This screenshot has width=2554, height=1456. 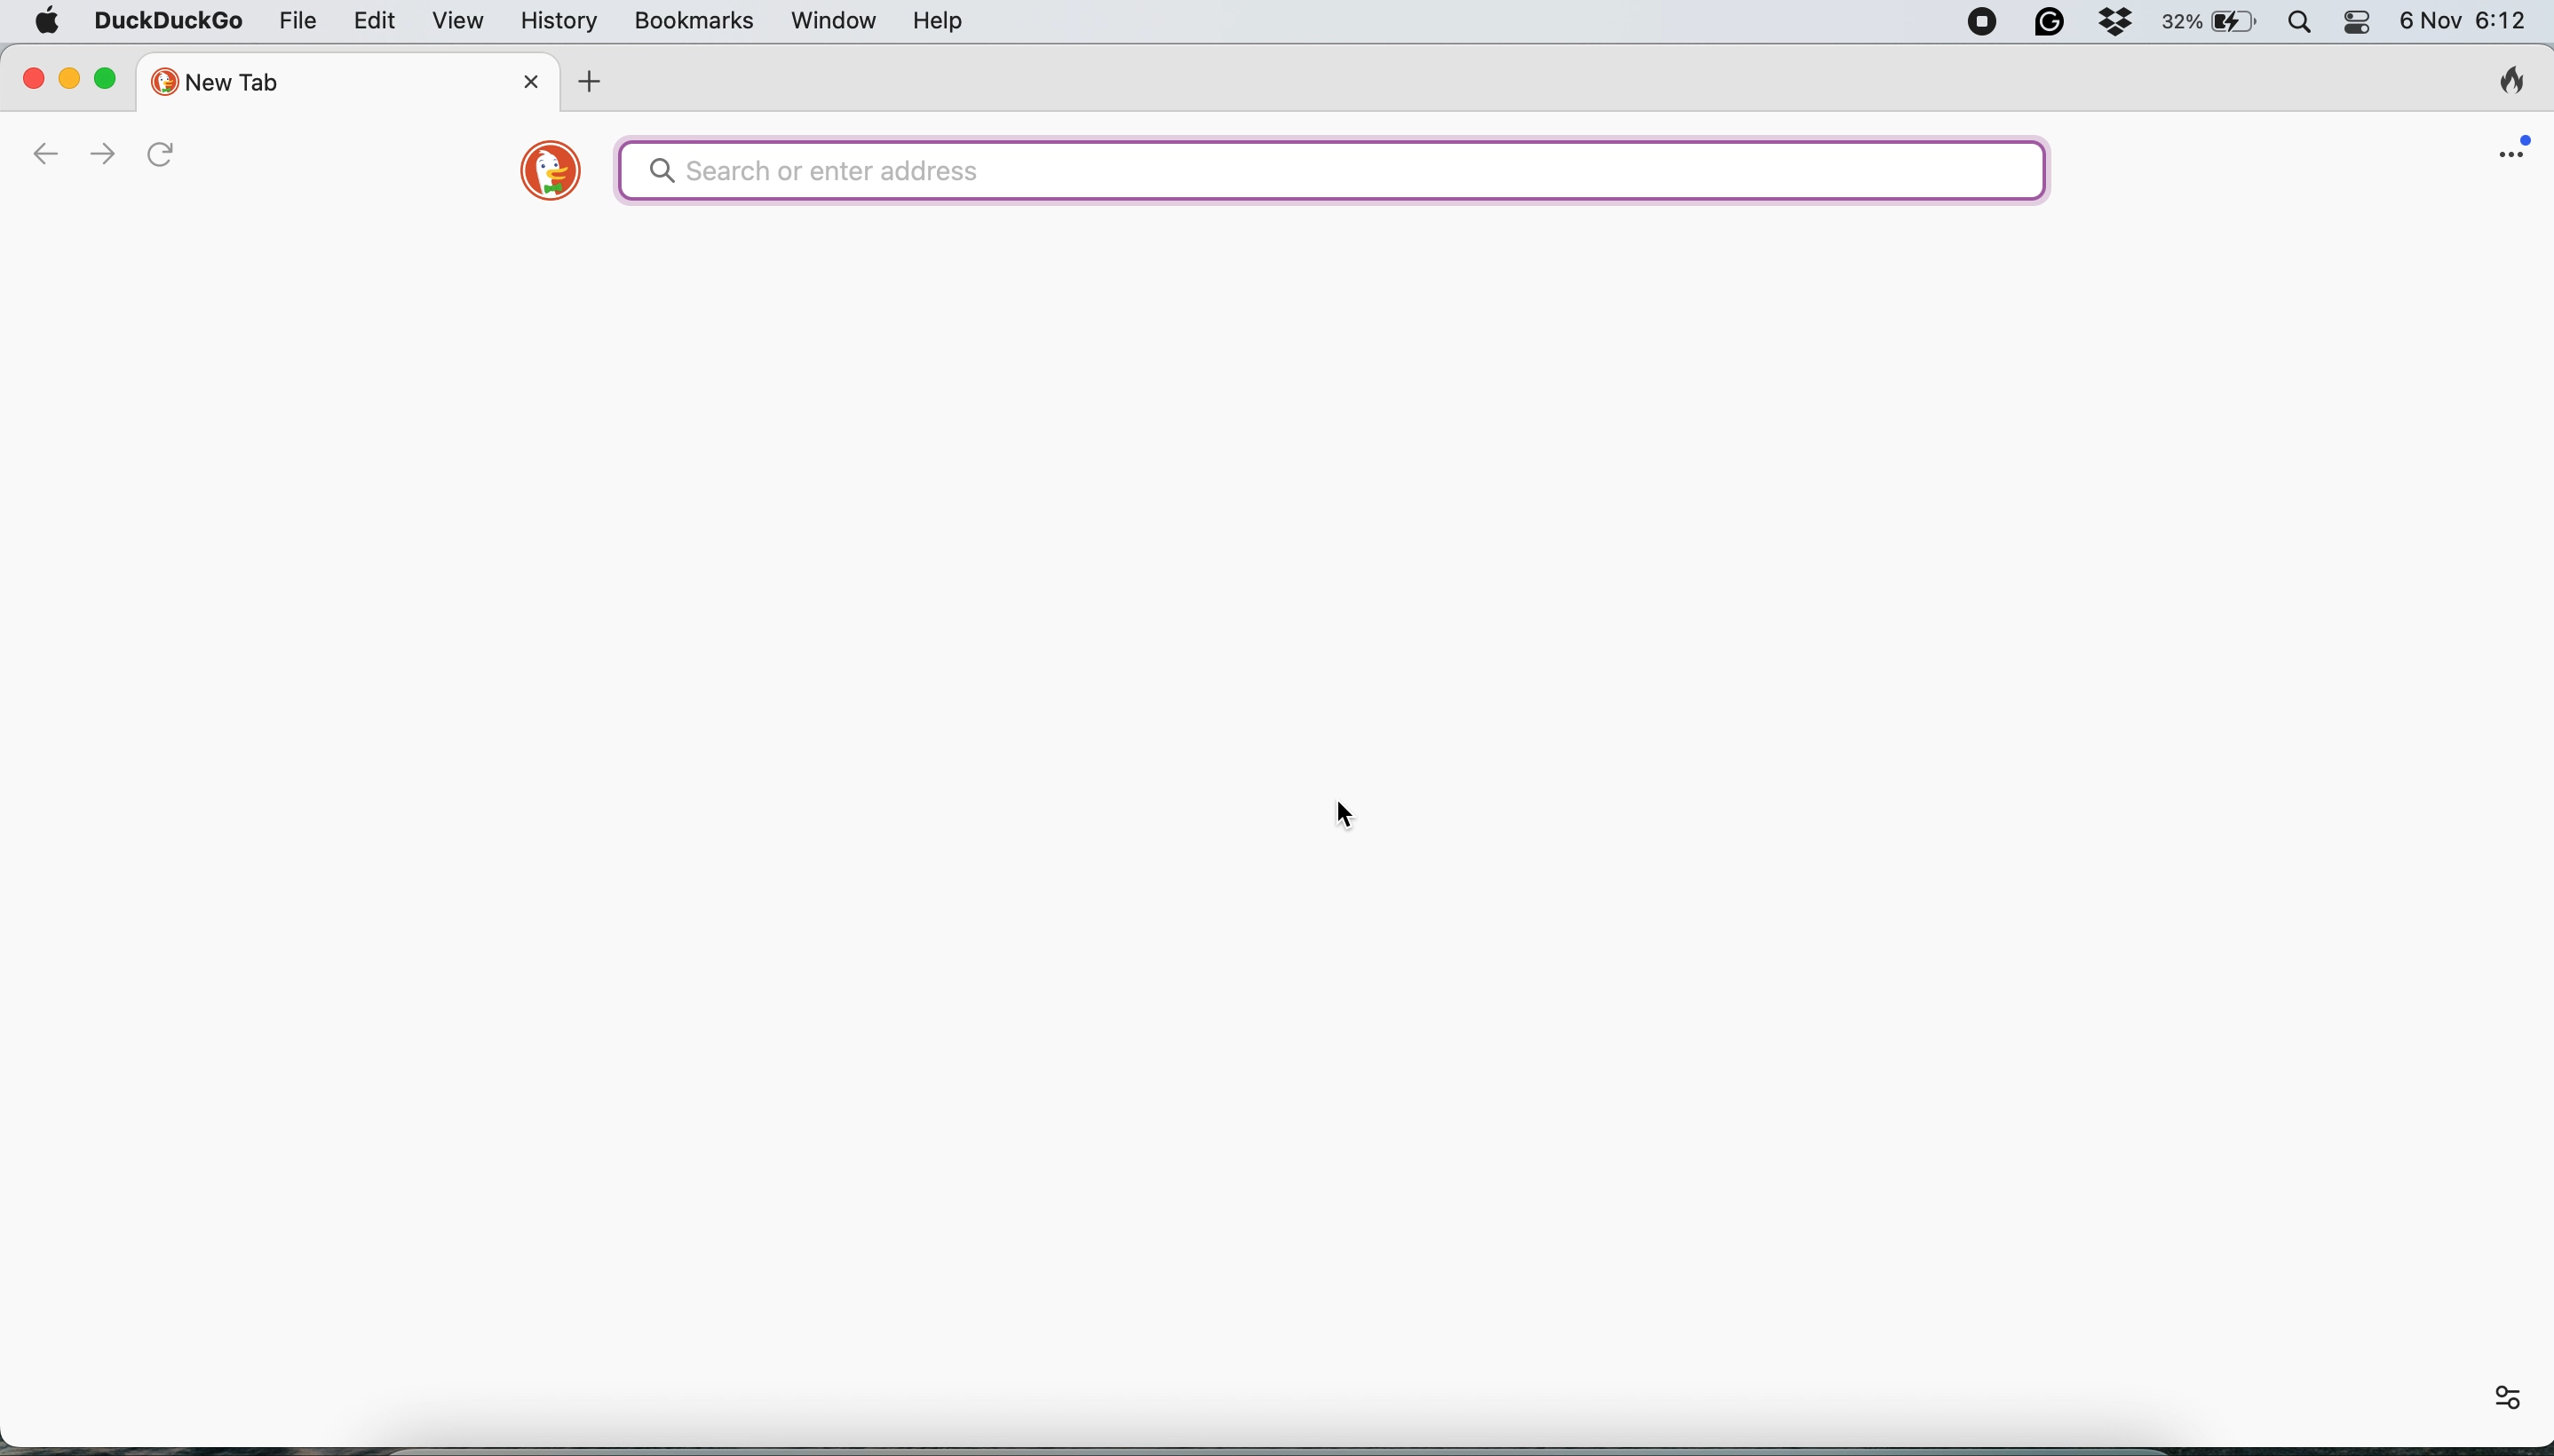 What do you see at coordinates (463, 24) in the screenshot?
I see `view` at bounding box center [463, 24].